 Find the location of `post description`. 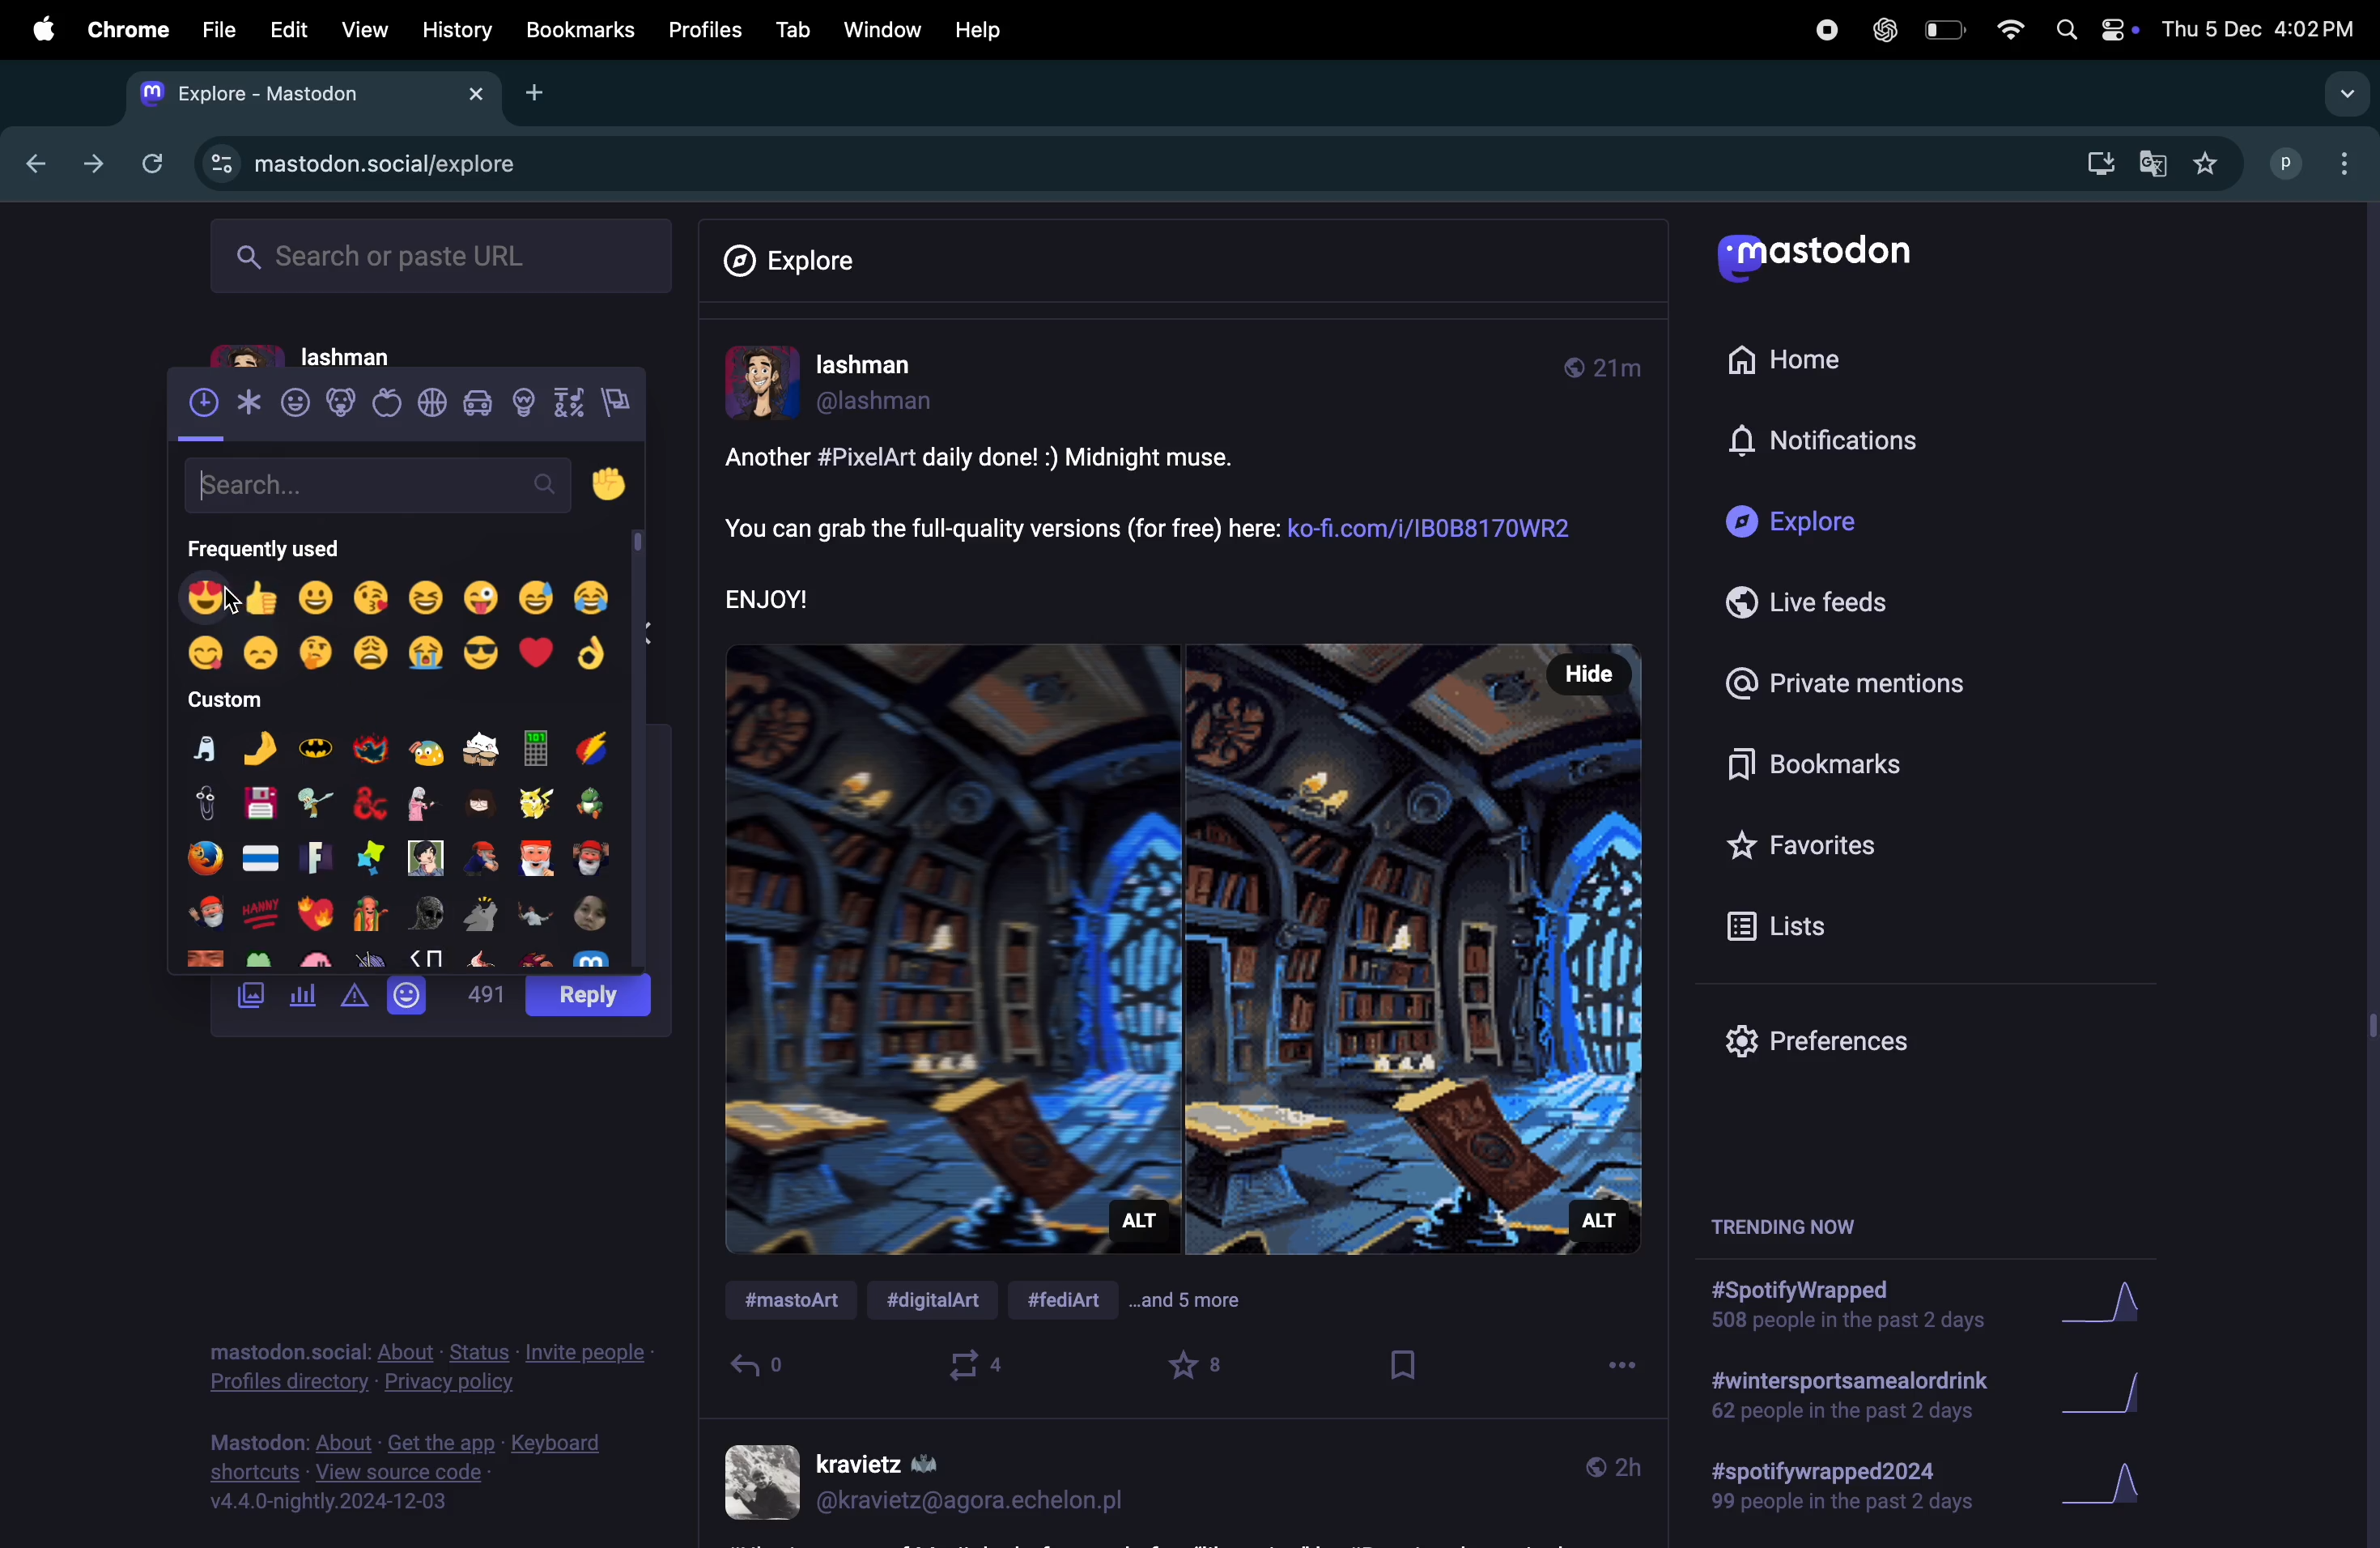

post description is located at coordinates (1161, 527).